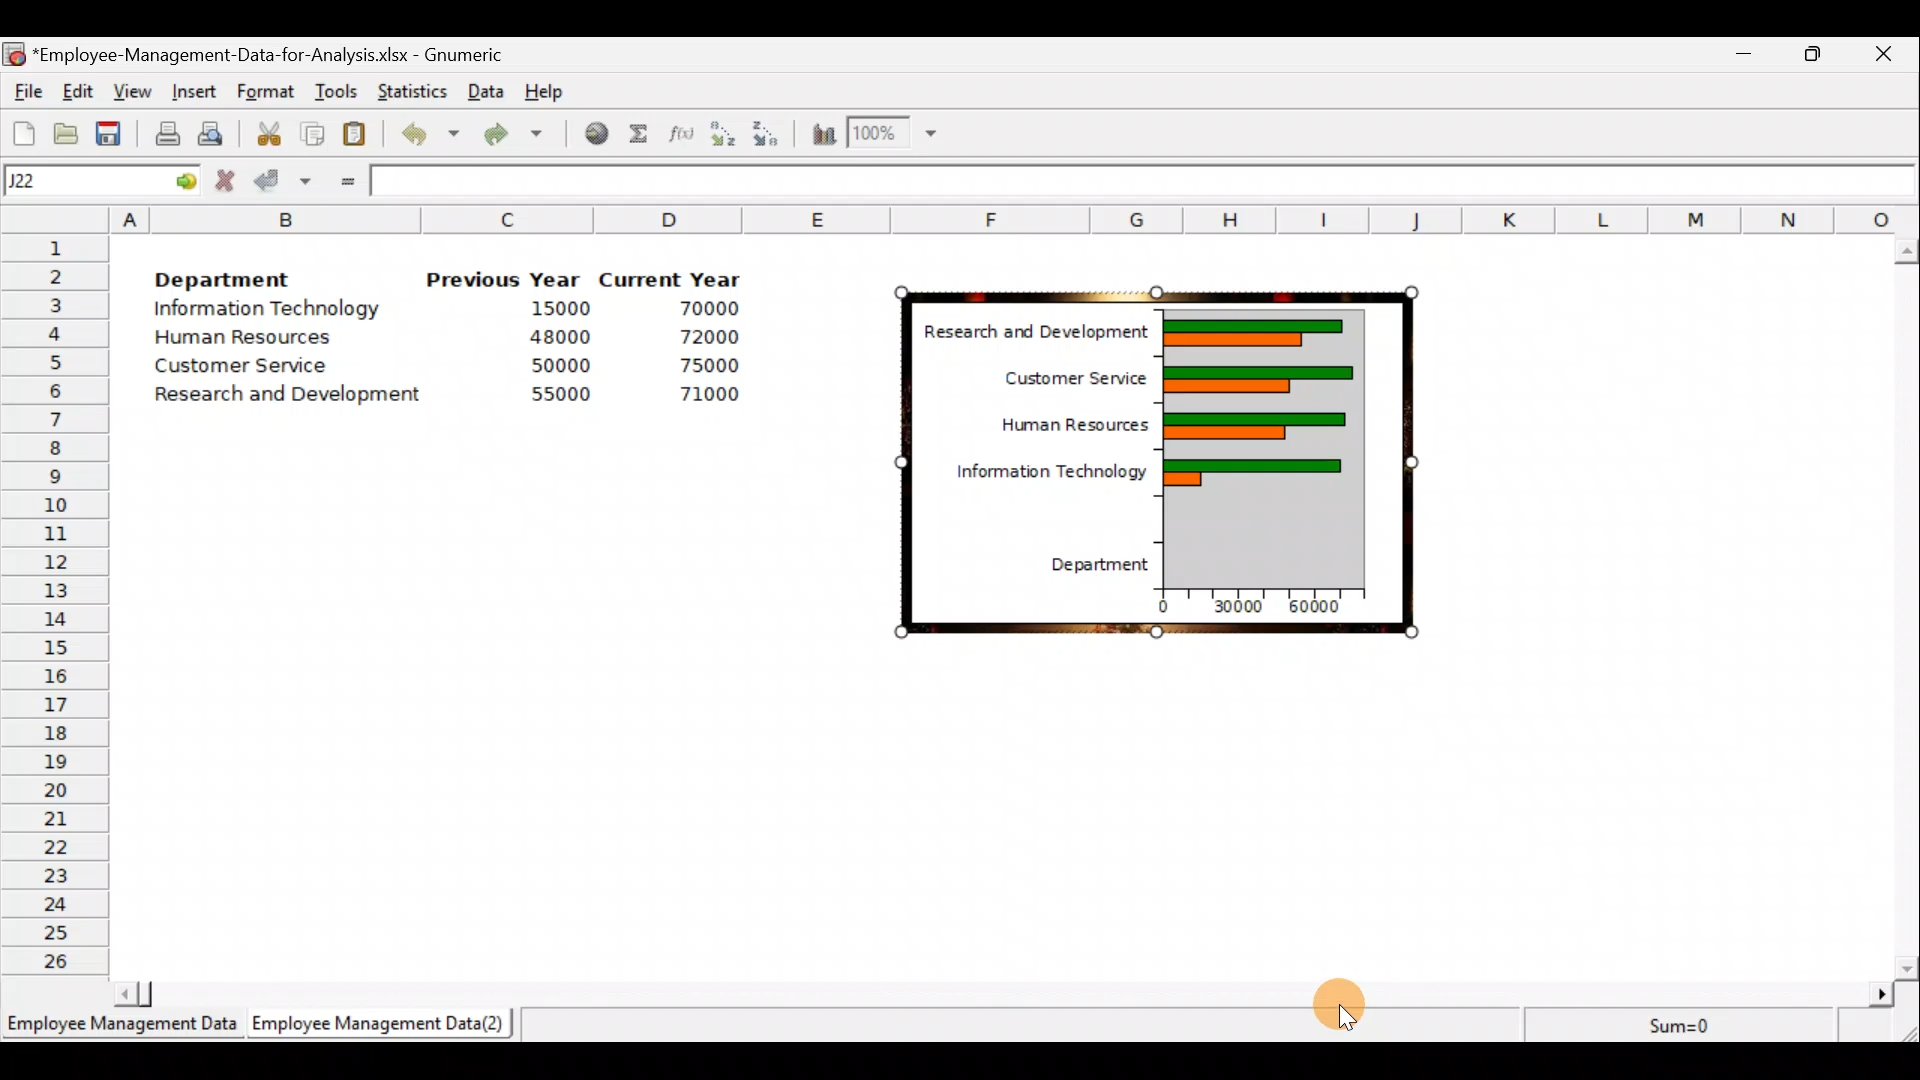 Image resolution: width=1920 pixels, height=1080 pixels. I want to click on Print preview, so click(212, 133).